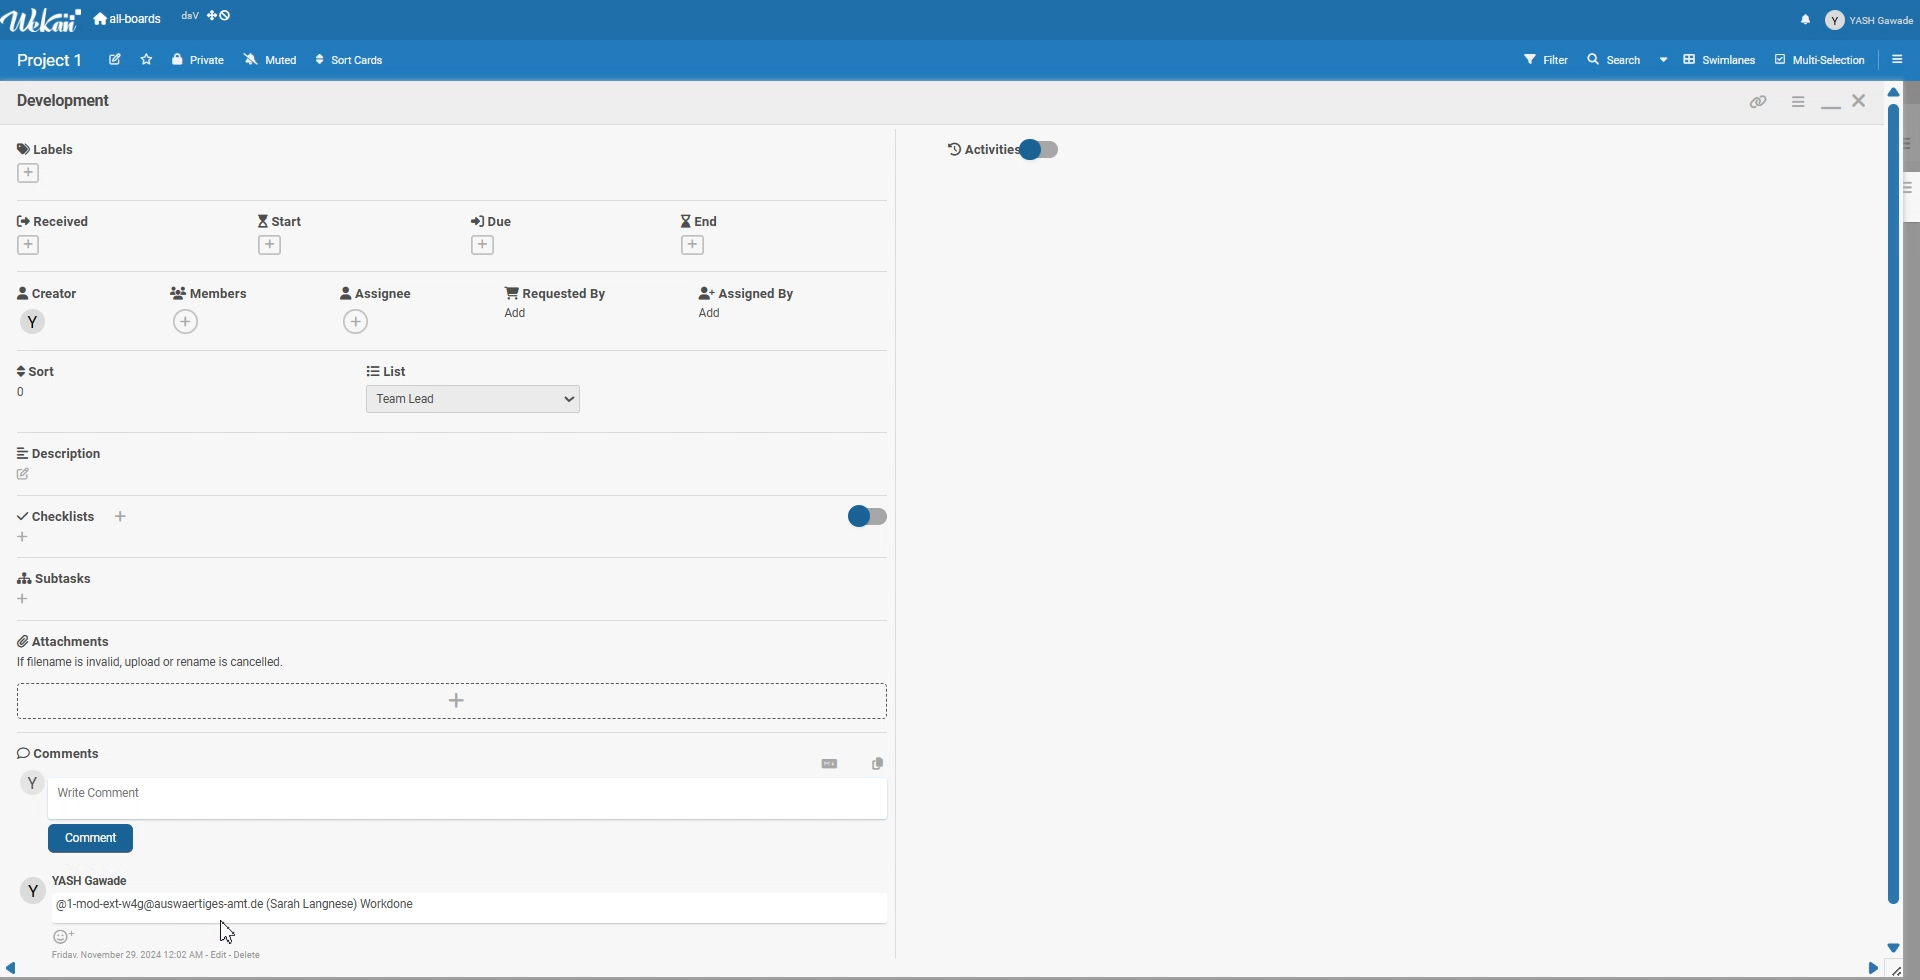 The image size is (1920, 980). Describe the element at coordinates (349, 59) in the screenshot. I see `Sort Cards` at that location.